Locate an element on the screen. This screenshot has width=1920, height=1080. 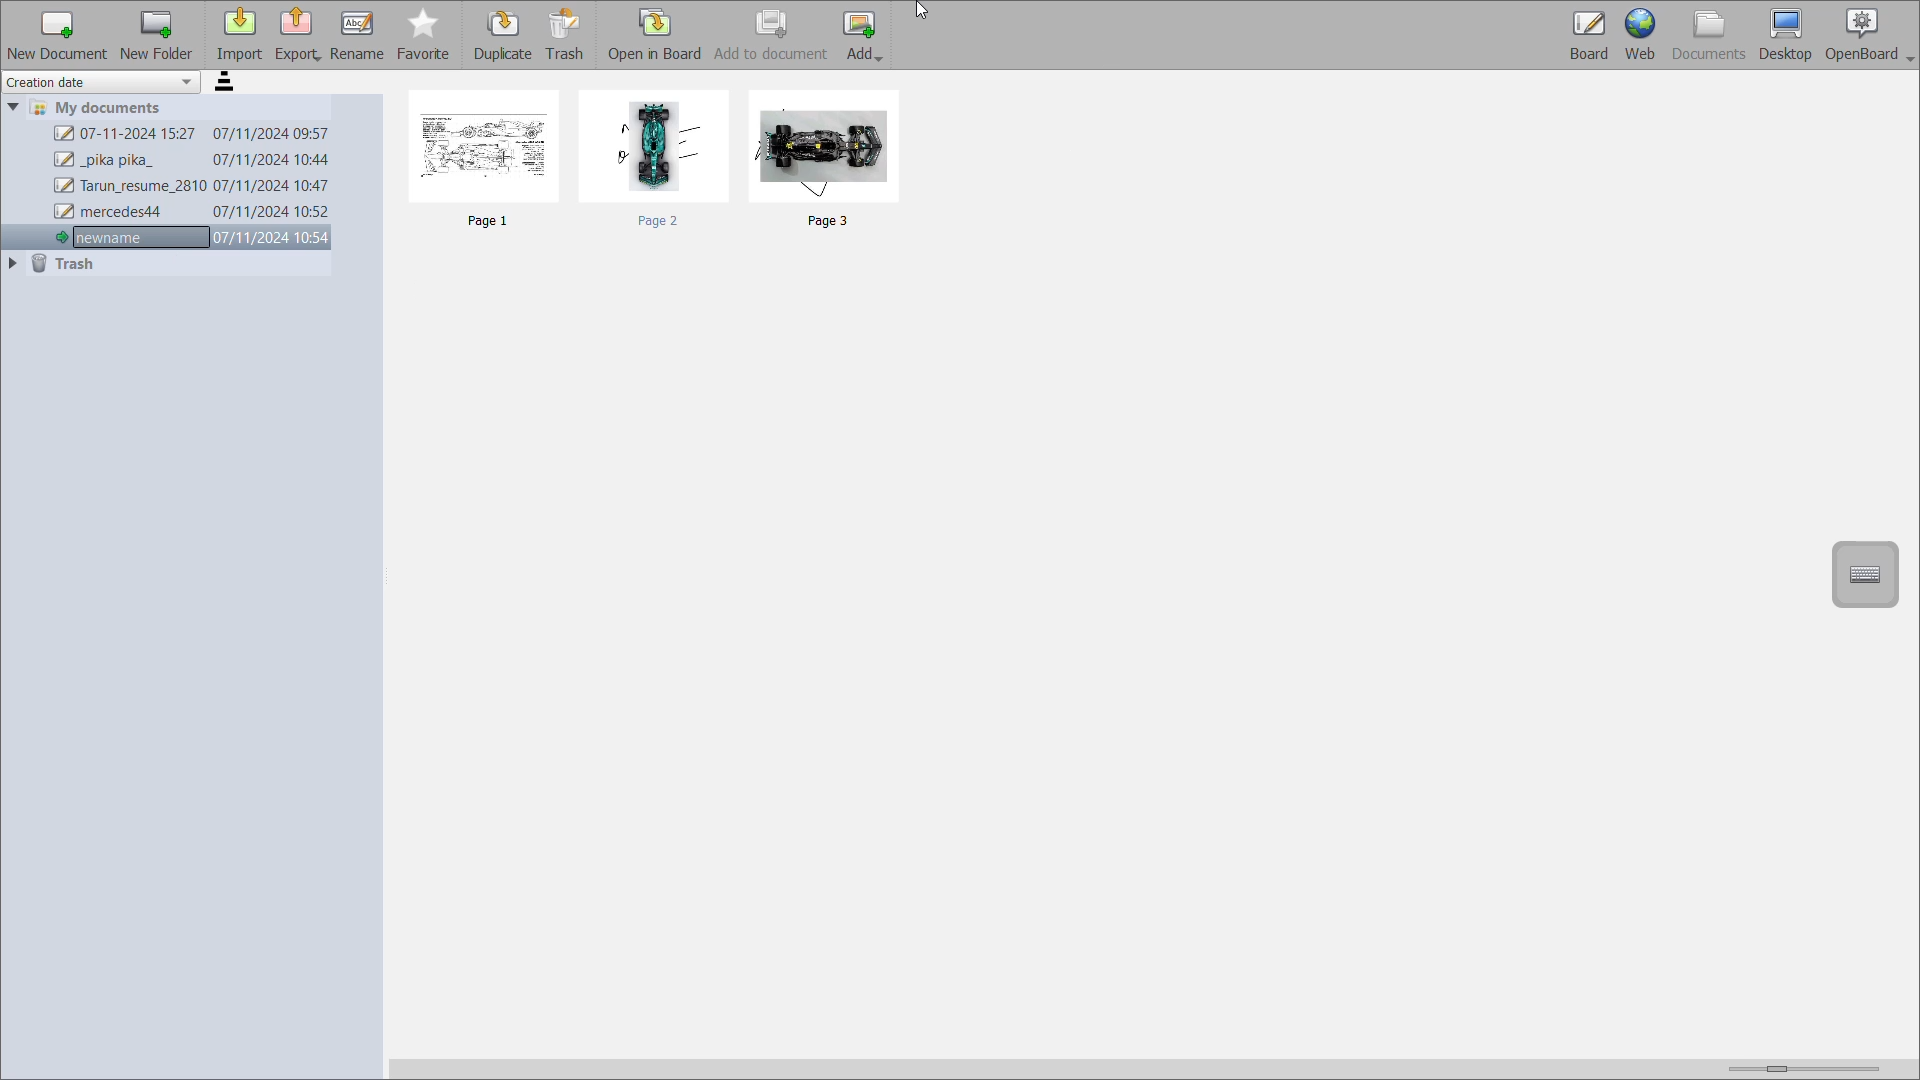
Tarun_resume_2810 07/11/2024 10:47 is located at coordinates (193, 187).